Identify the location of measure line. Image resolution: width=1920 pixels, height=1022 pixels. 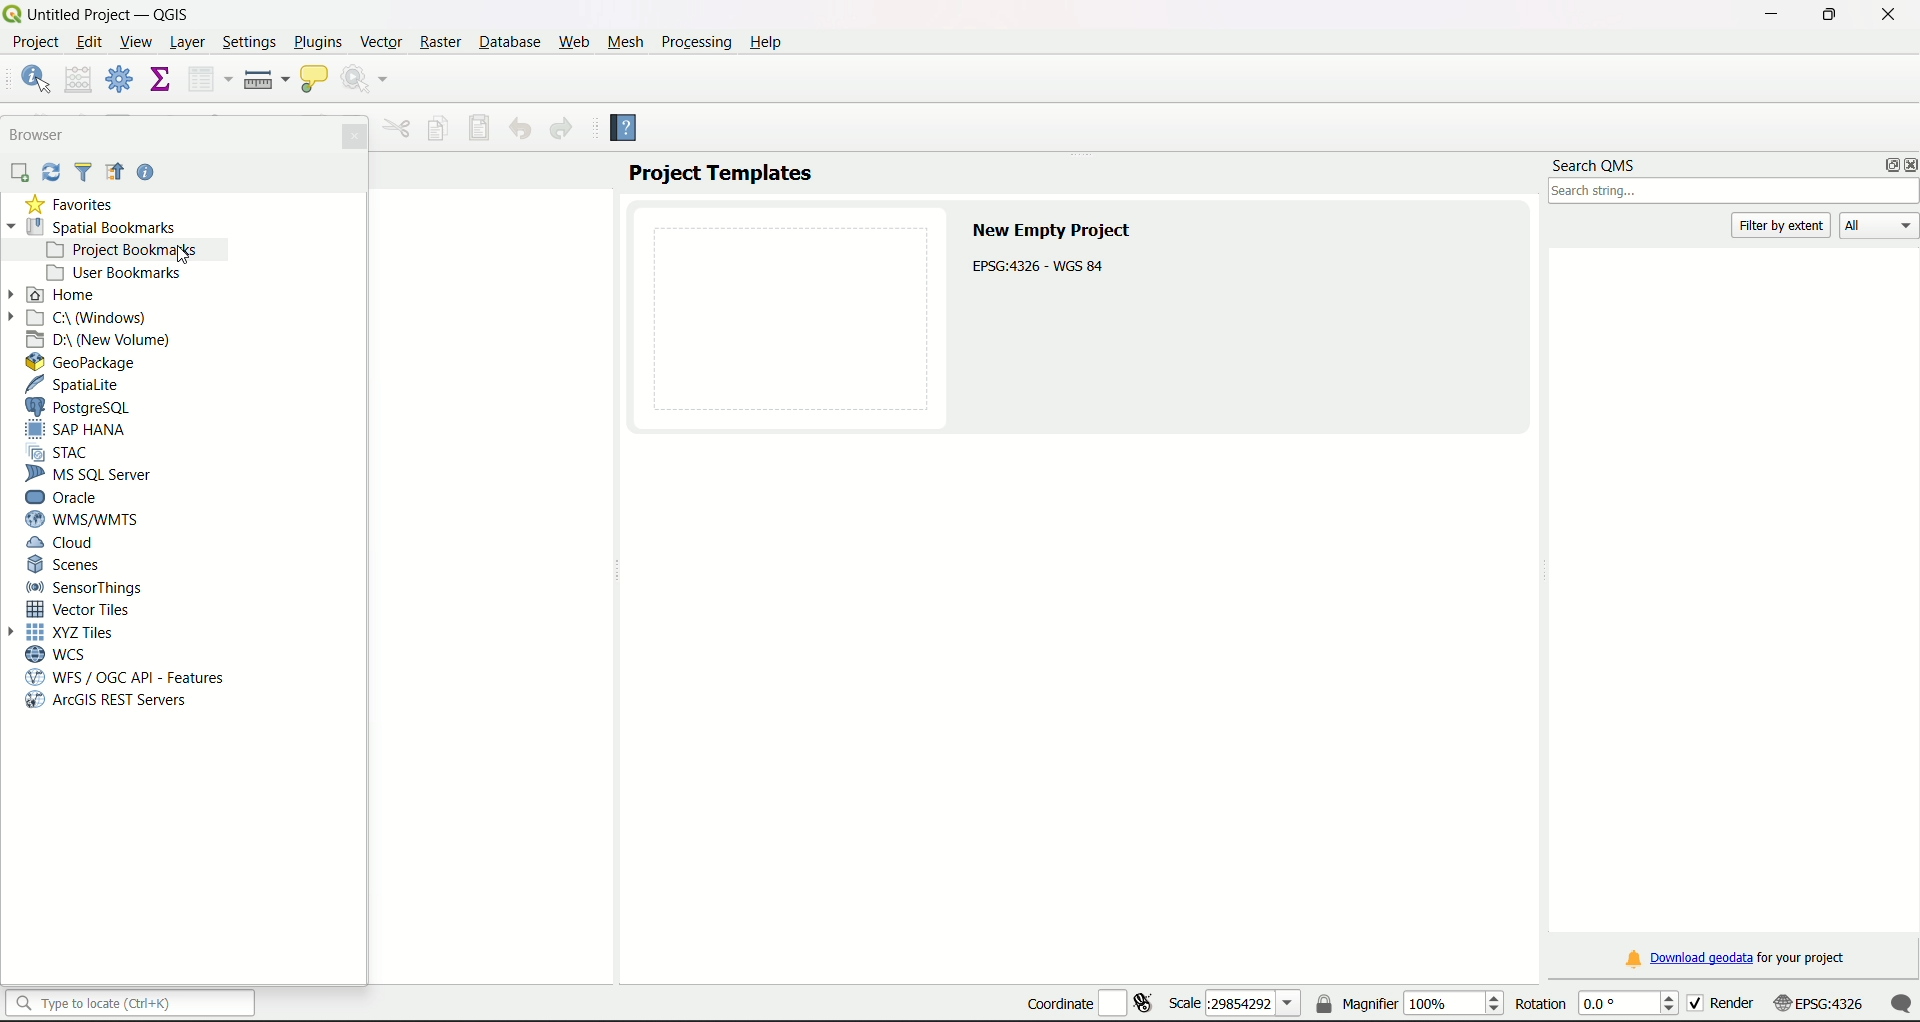
(266, 80).